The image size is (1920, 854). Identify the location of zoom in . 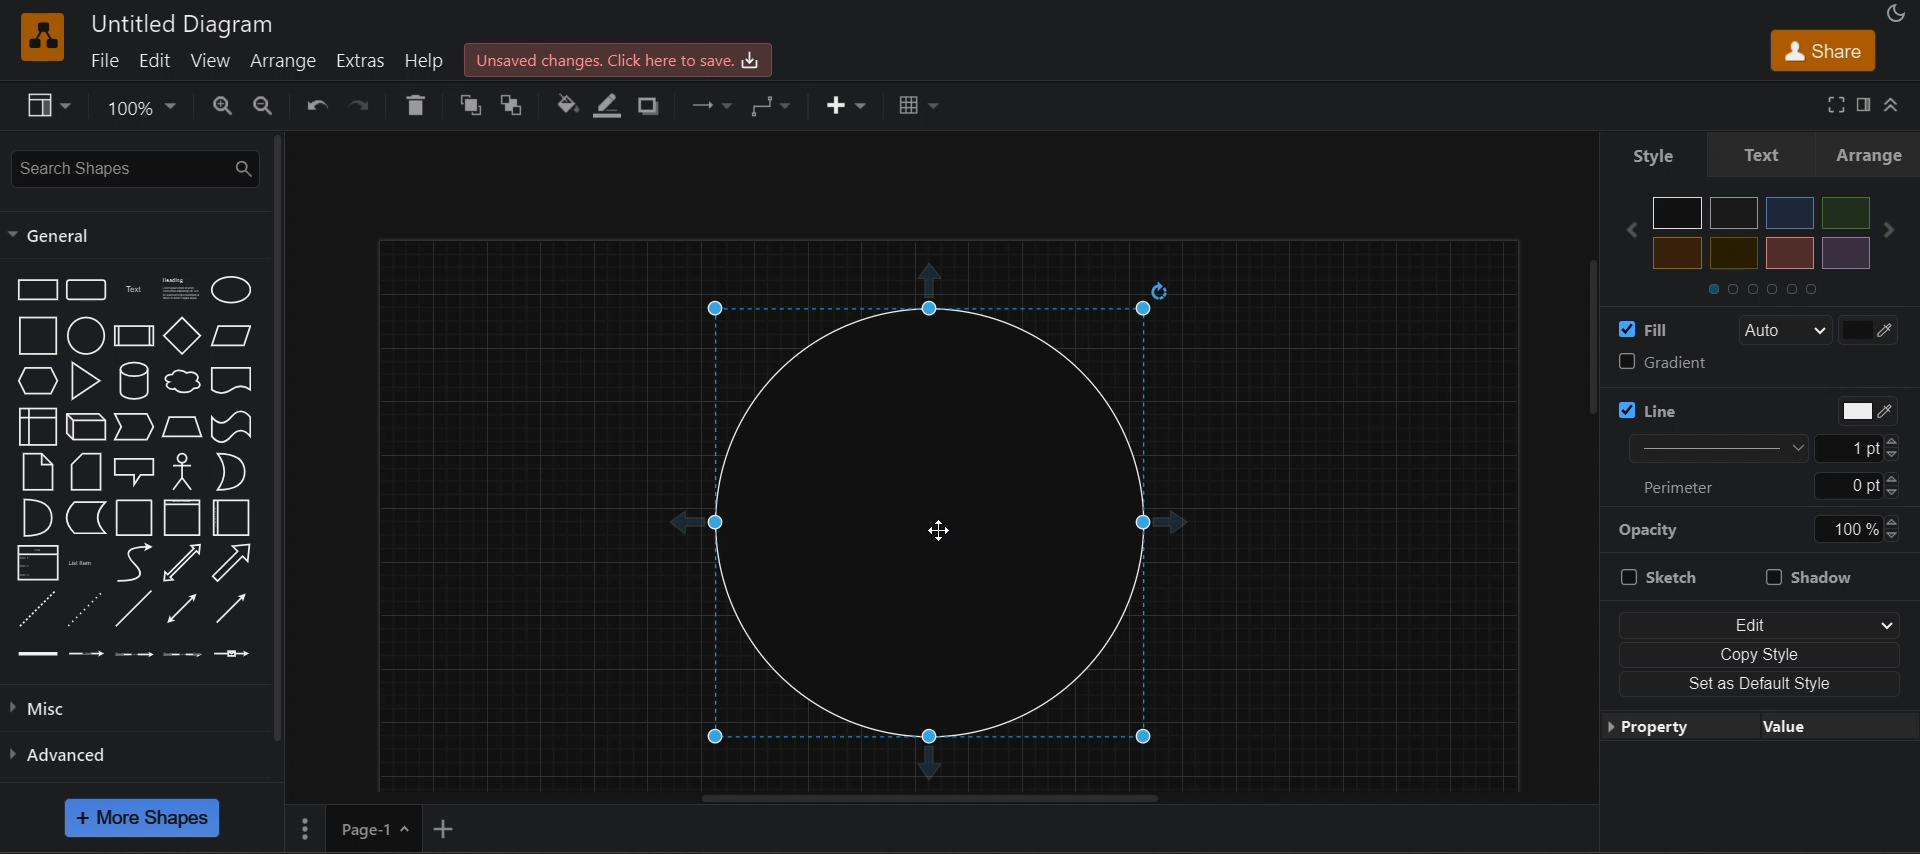
(222, 107).